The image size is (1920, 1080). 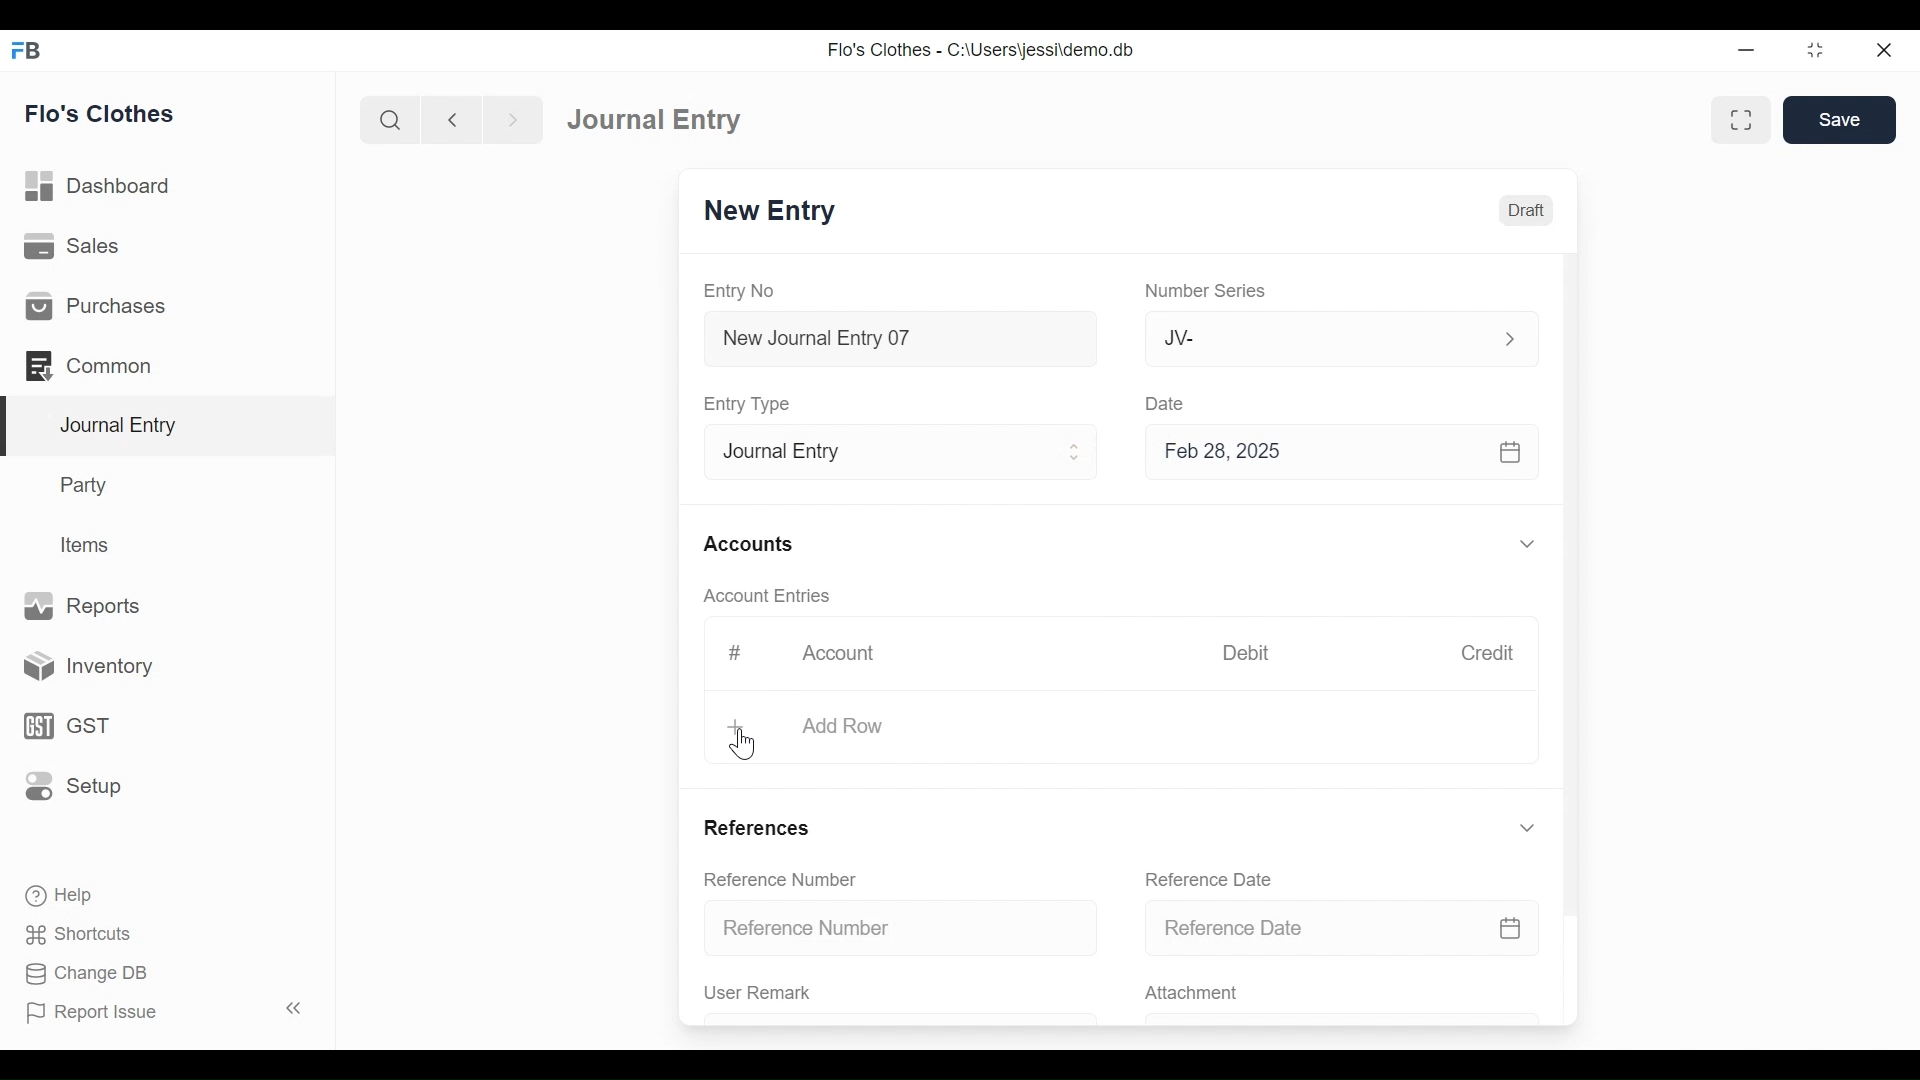 I want to click on References, so click(x=758, y=829).